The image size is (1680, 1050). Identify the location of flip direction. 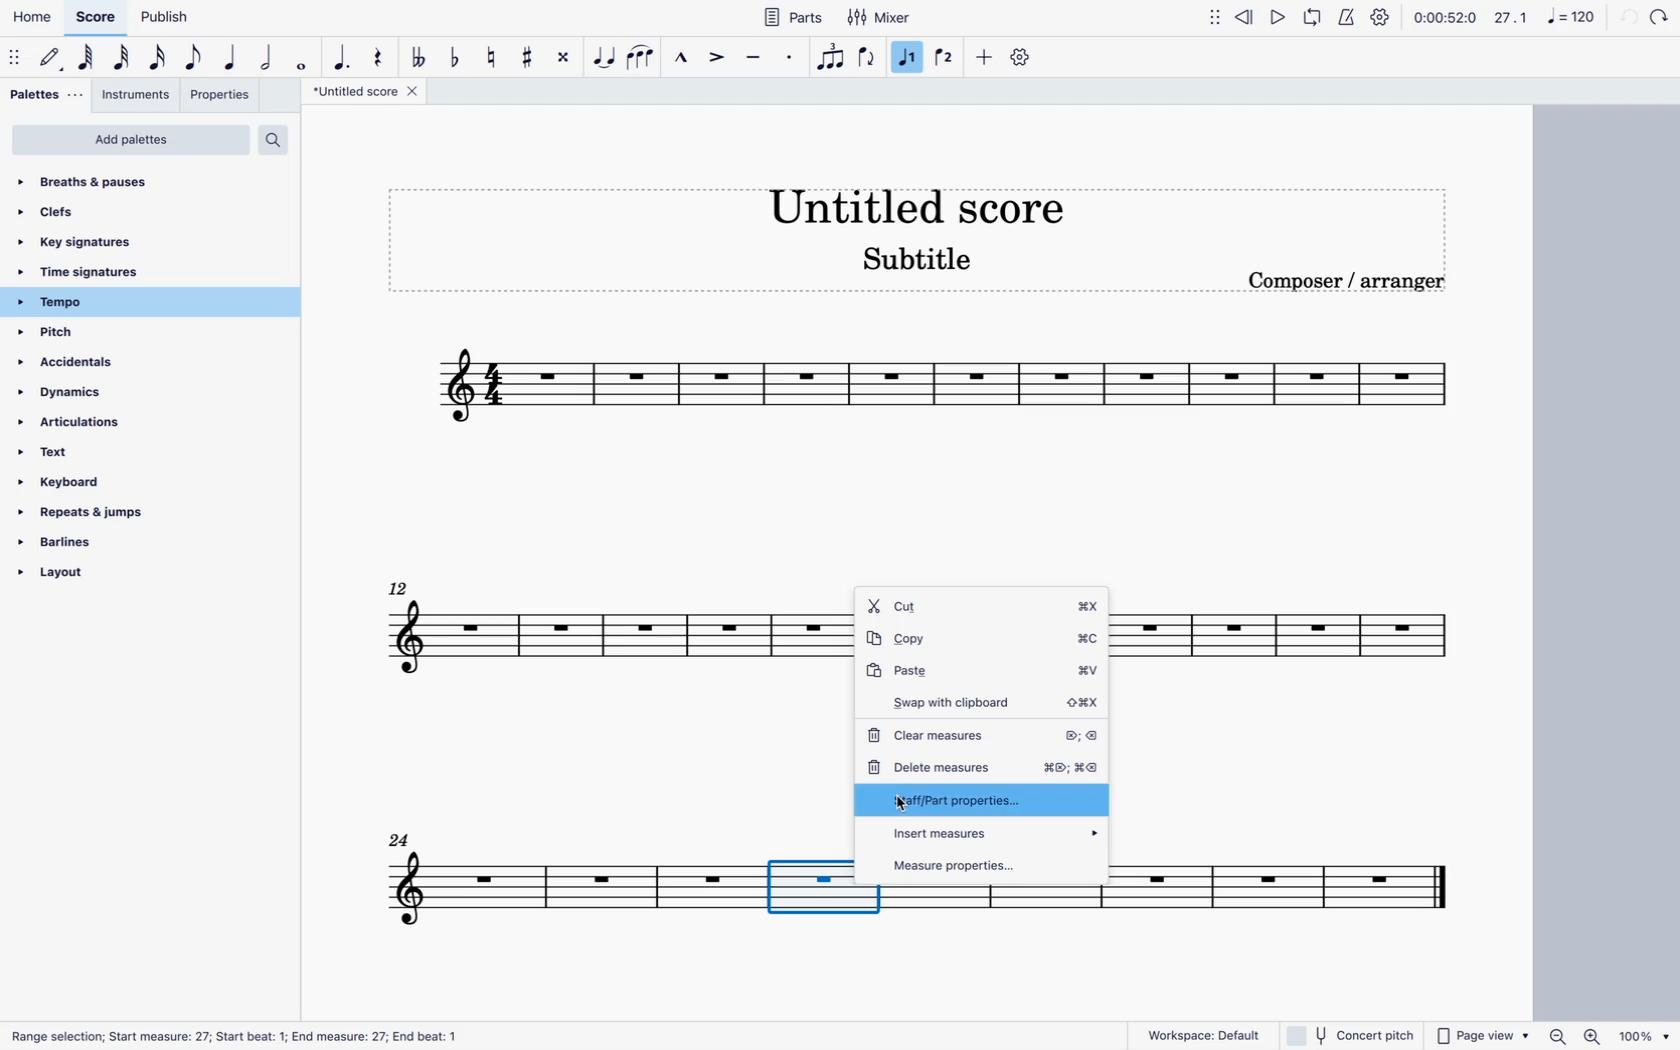
(870, 58).